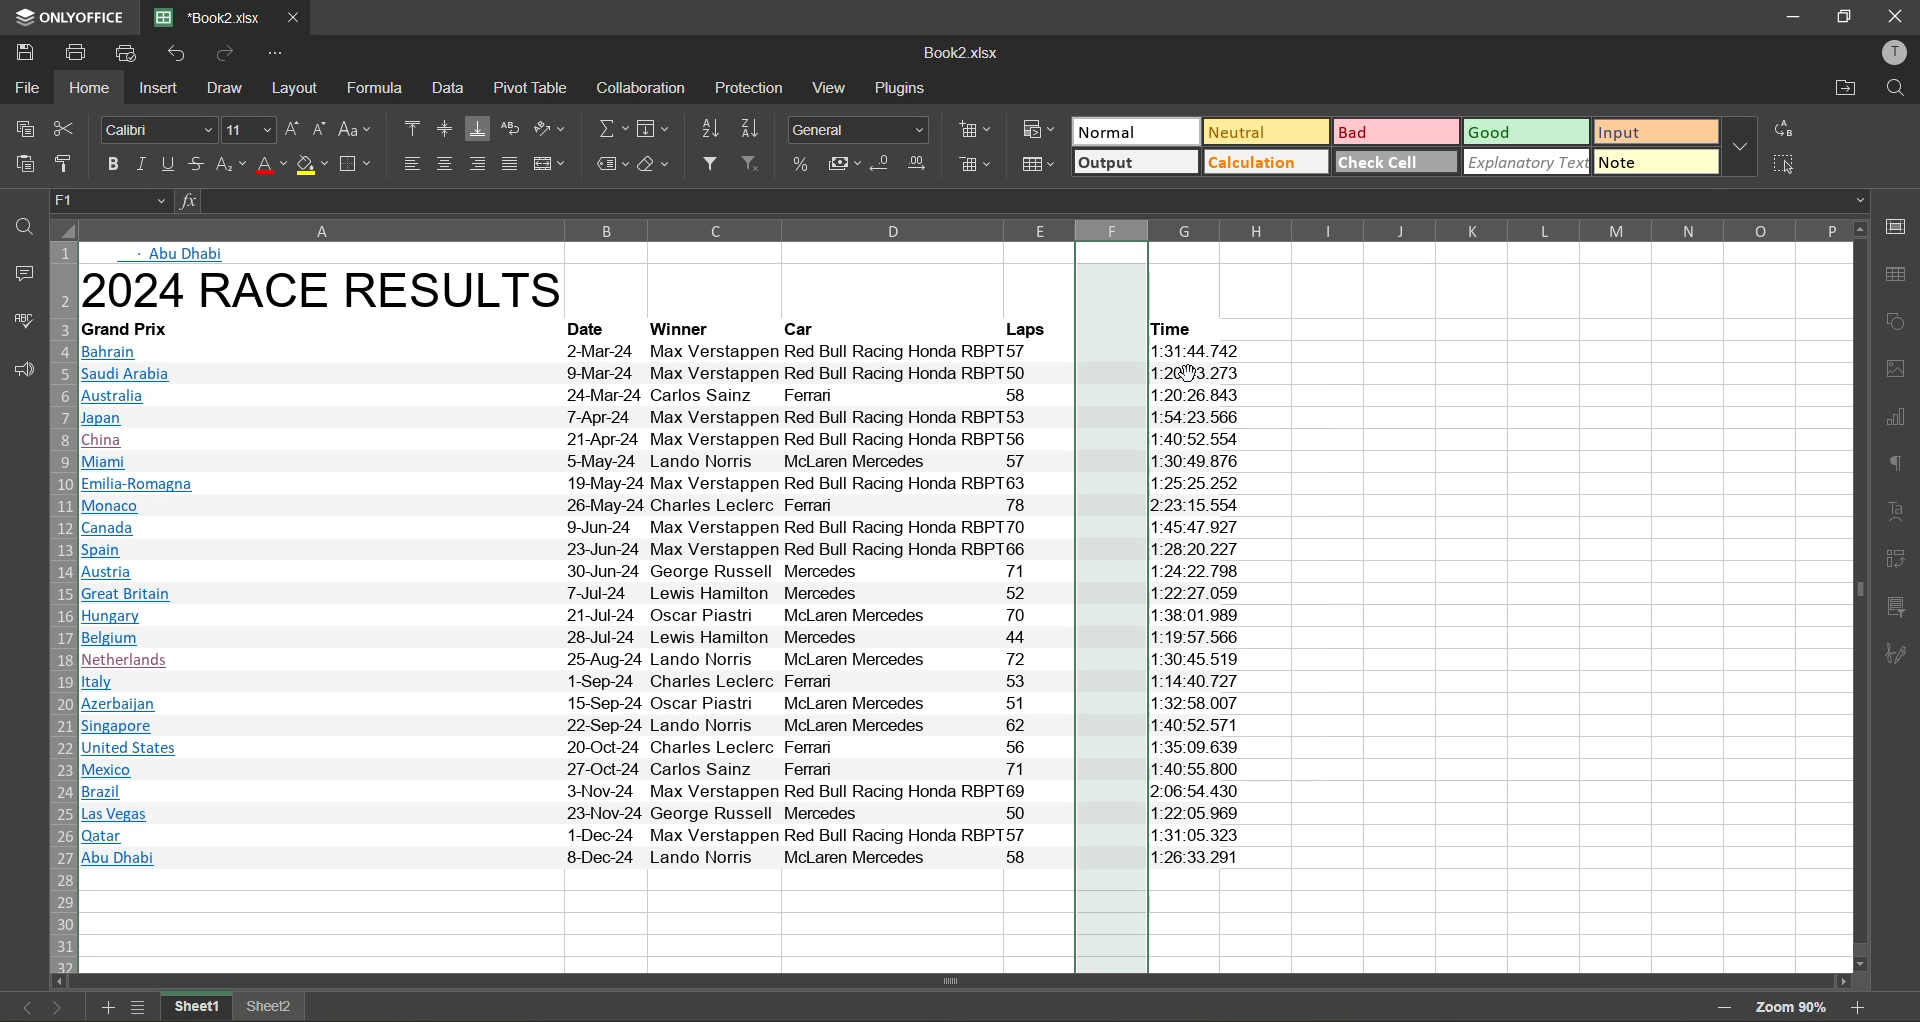  Describe the element at coordinates (1198, 350) in the screenshot. I see `11°31°44 742` at that location.